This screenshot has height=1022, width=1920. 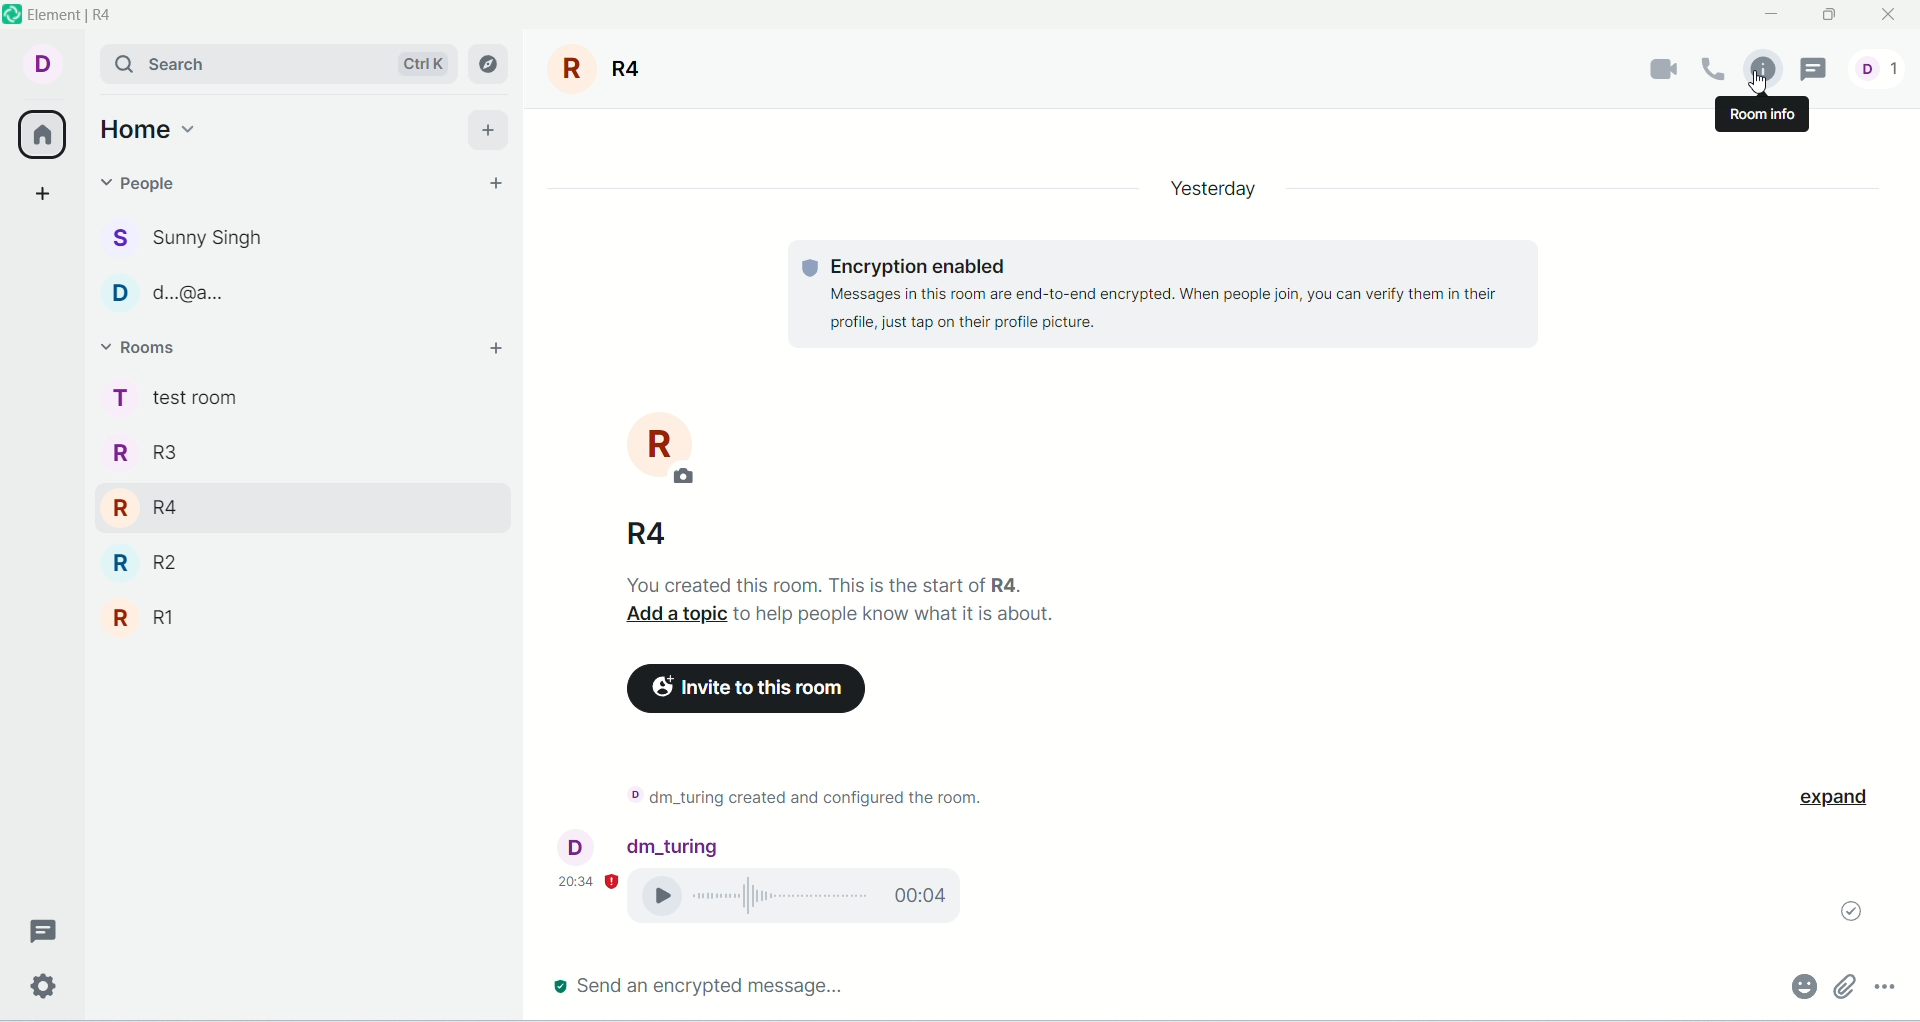 I want to click on search, so click(x=277, y=62).